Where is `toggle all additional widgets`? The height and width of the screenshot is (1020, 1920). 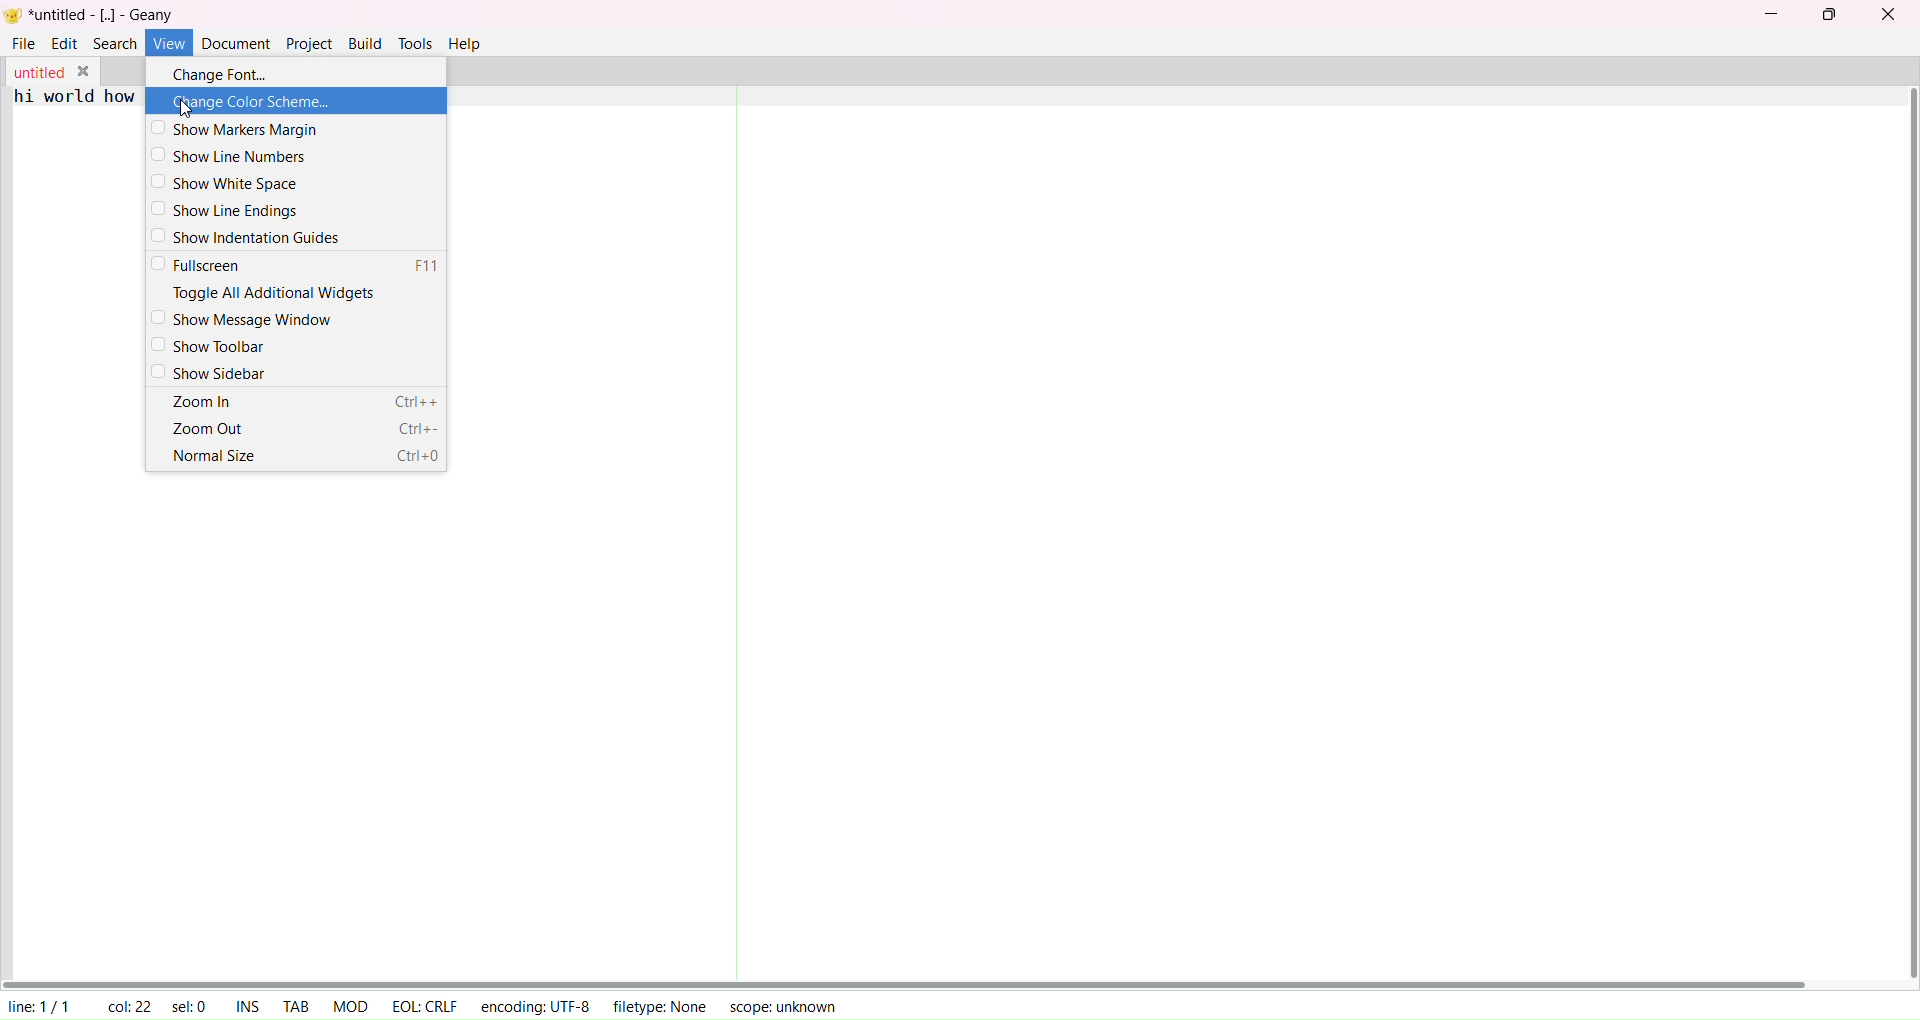 toggle all additional widgets is located at coordinates (268, 293).